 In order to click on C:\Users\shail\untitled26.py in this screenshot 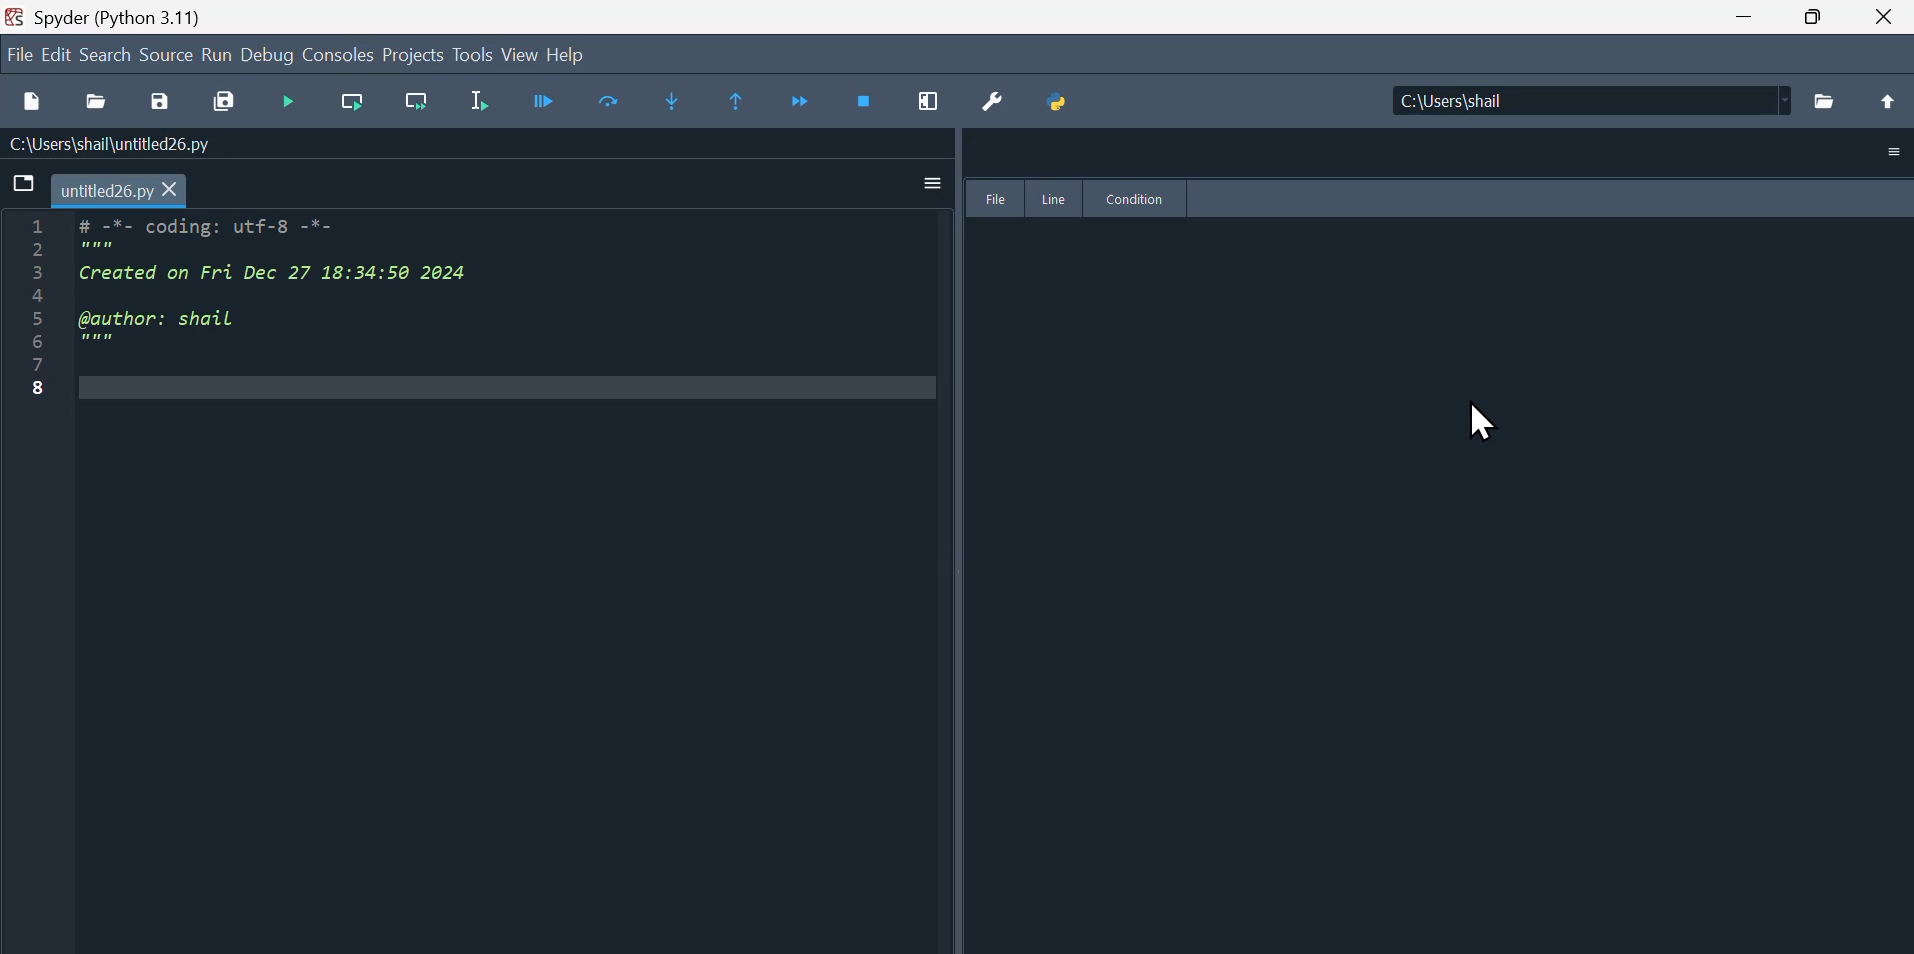, I will do `click(132, 145)`.